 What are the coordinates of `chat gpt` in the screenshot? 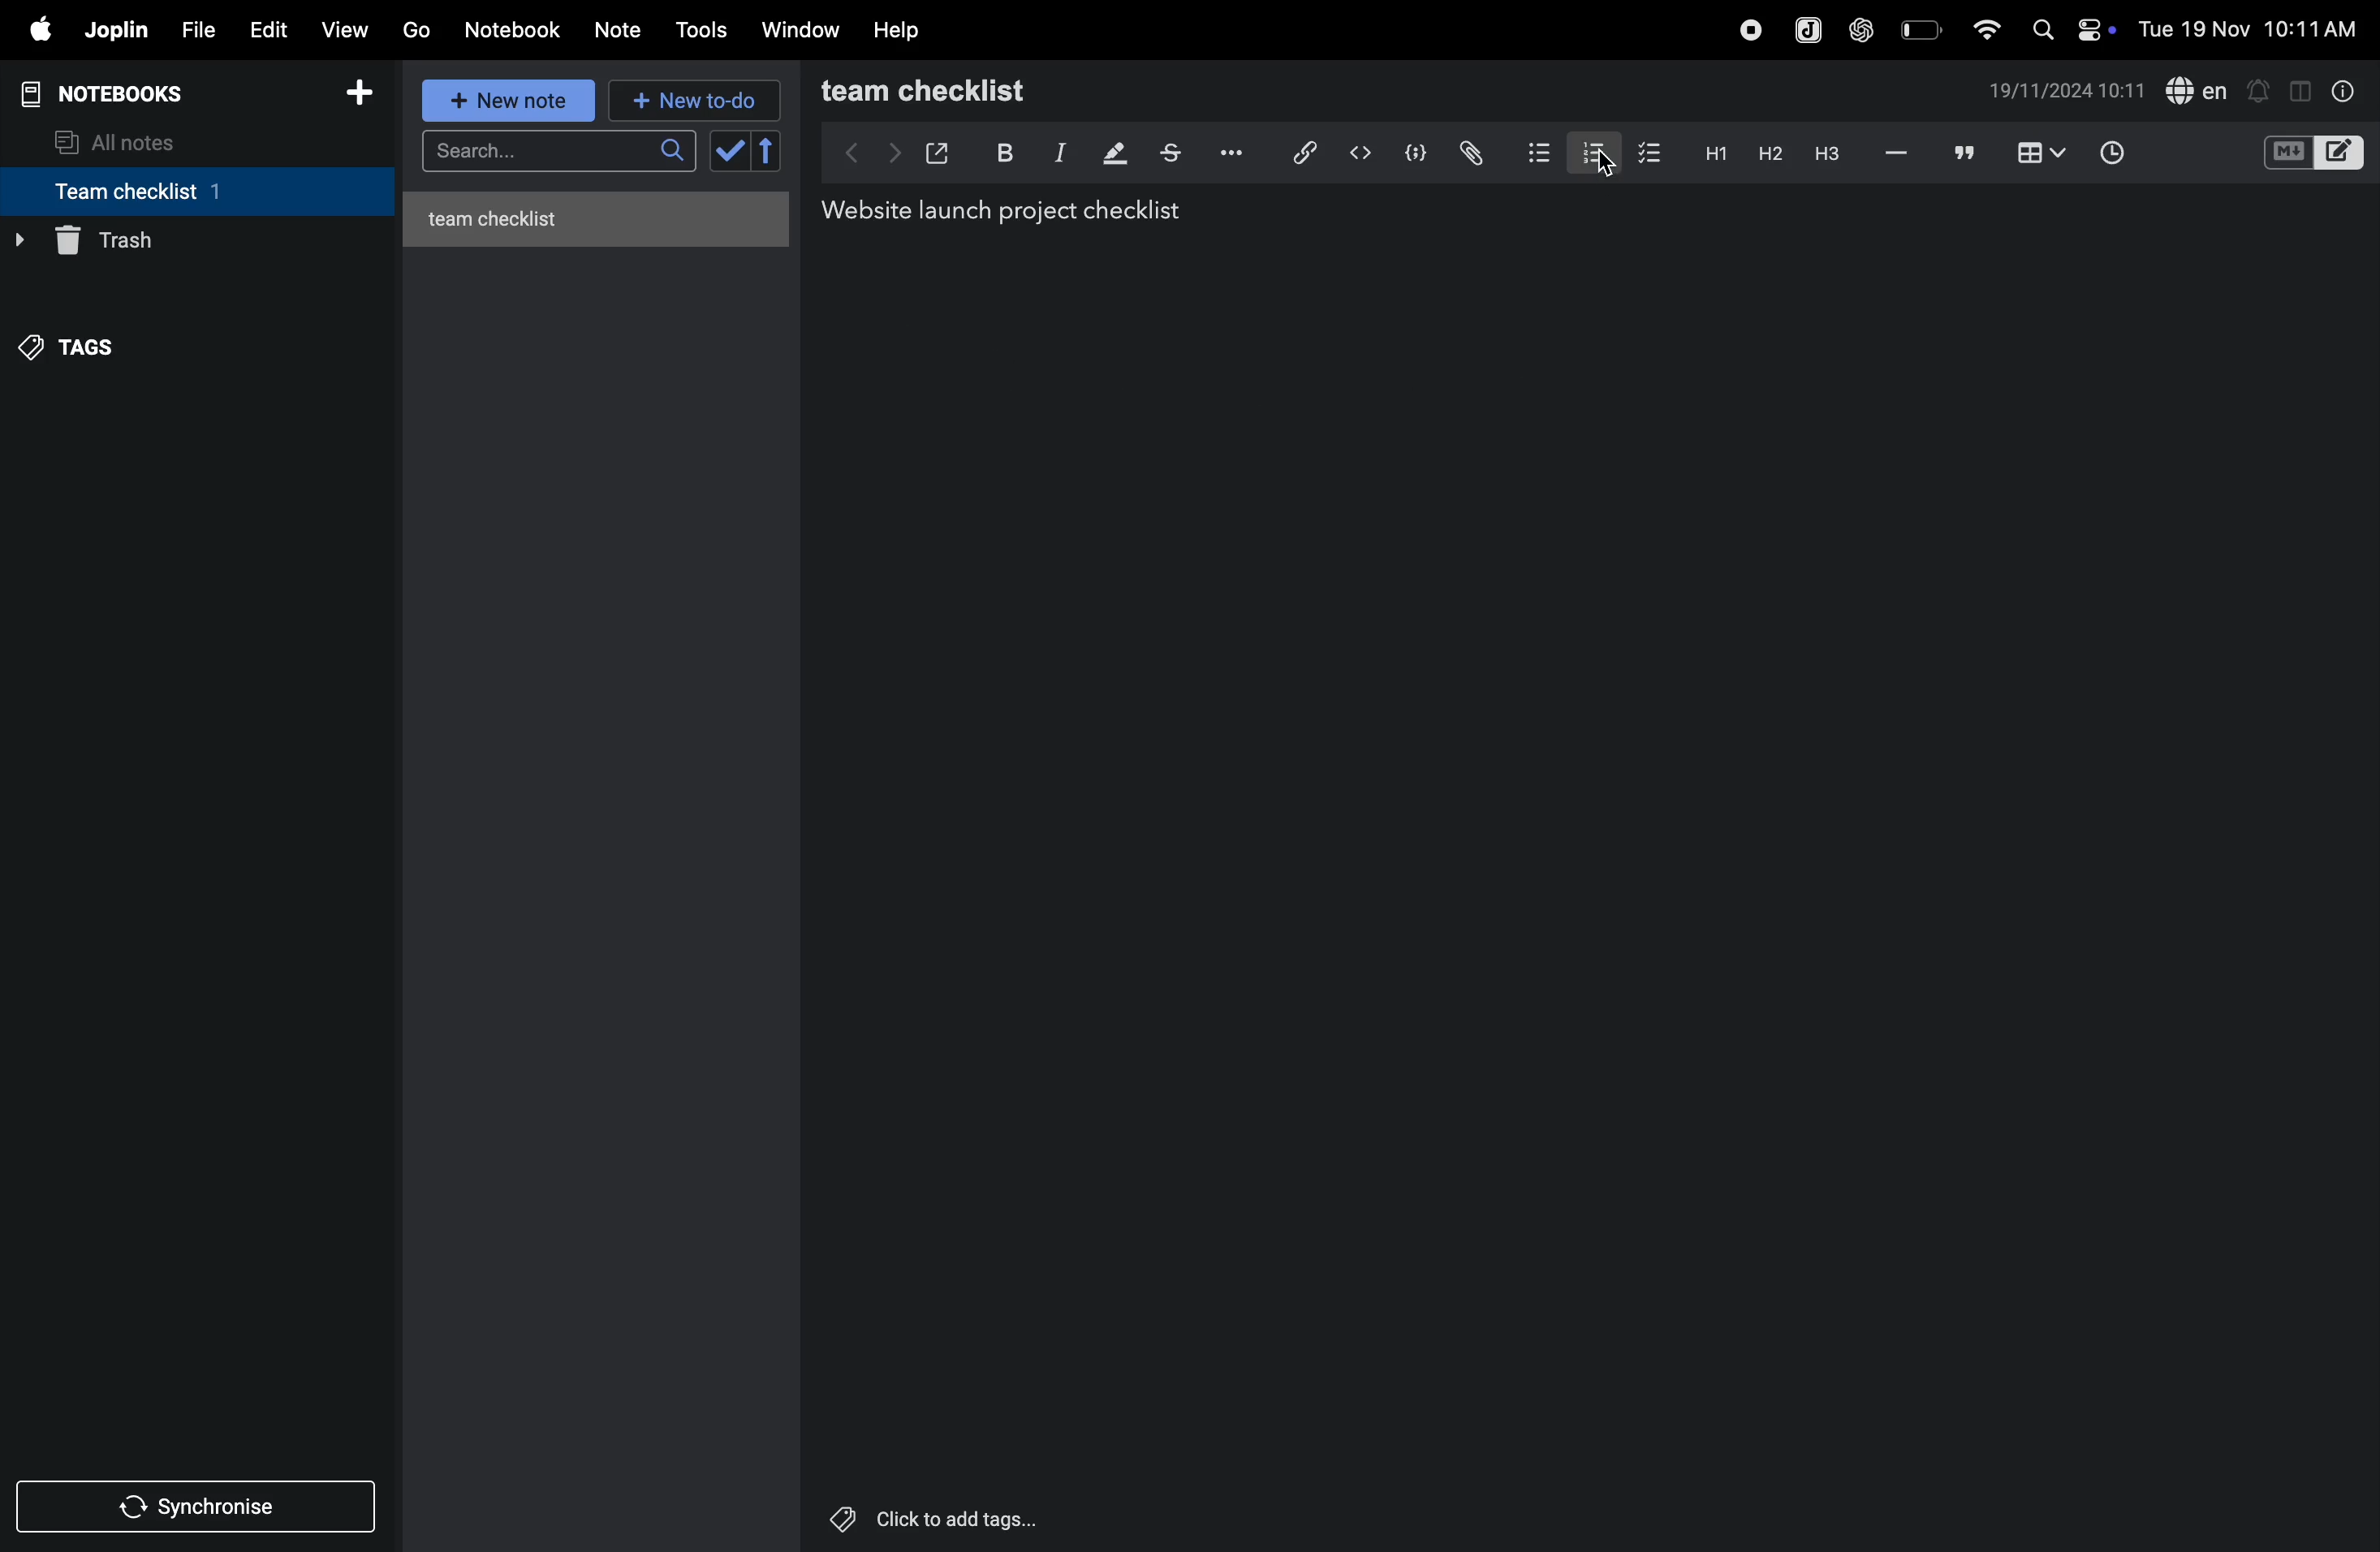 It's located at (1858, 29).